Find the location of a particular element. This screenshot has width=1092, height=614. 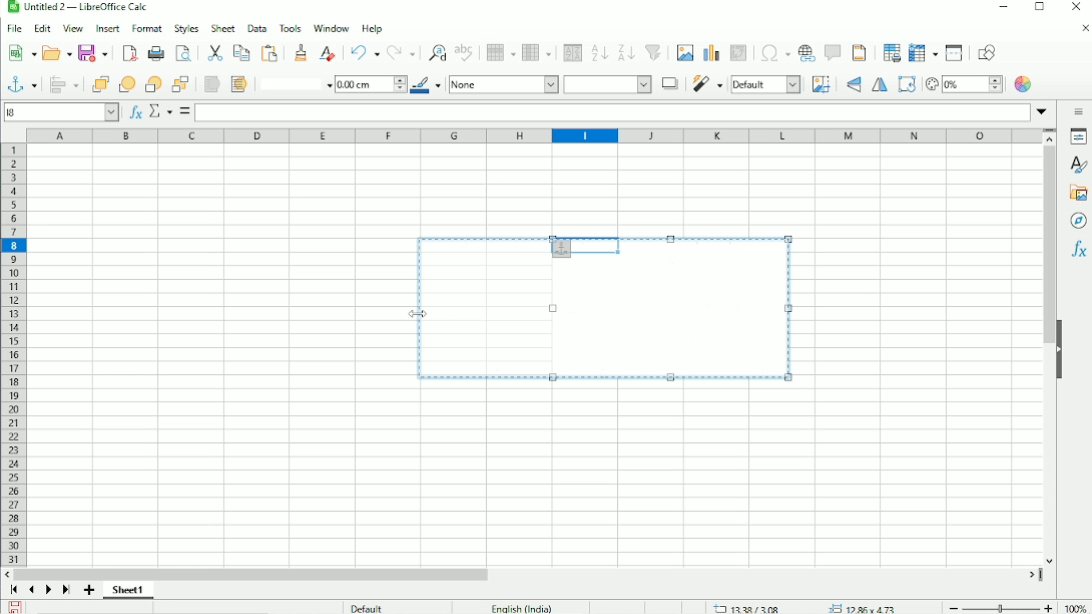

Sidebar settings is located at coordinates (1079, 111).